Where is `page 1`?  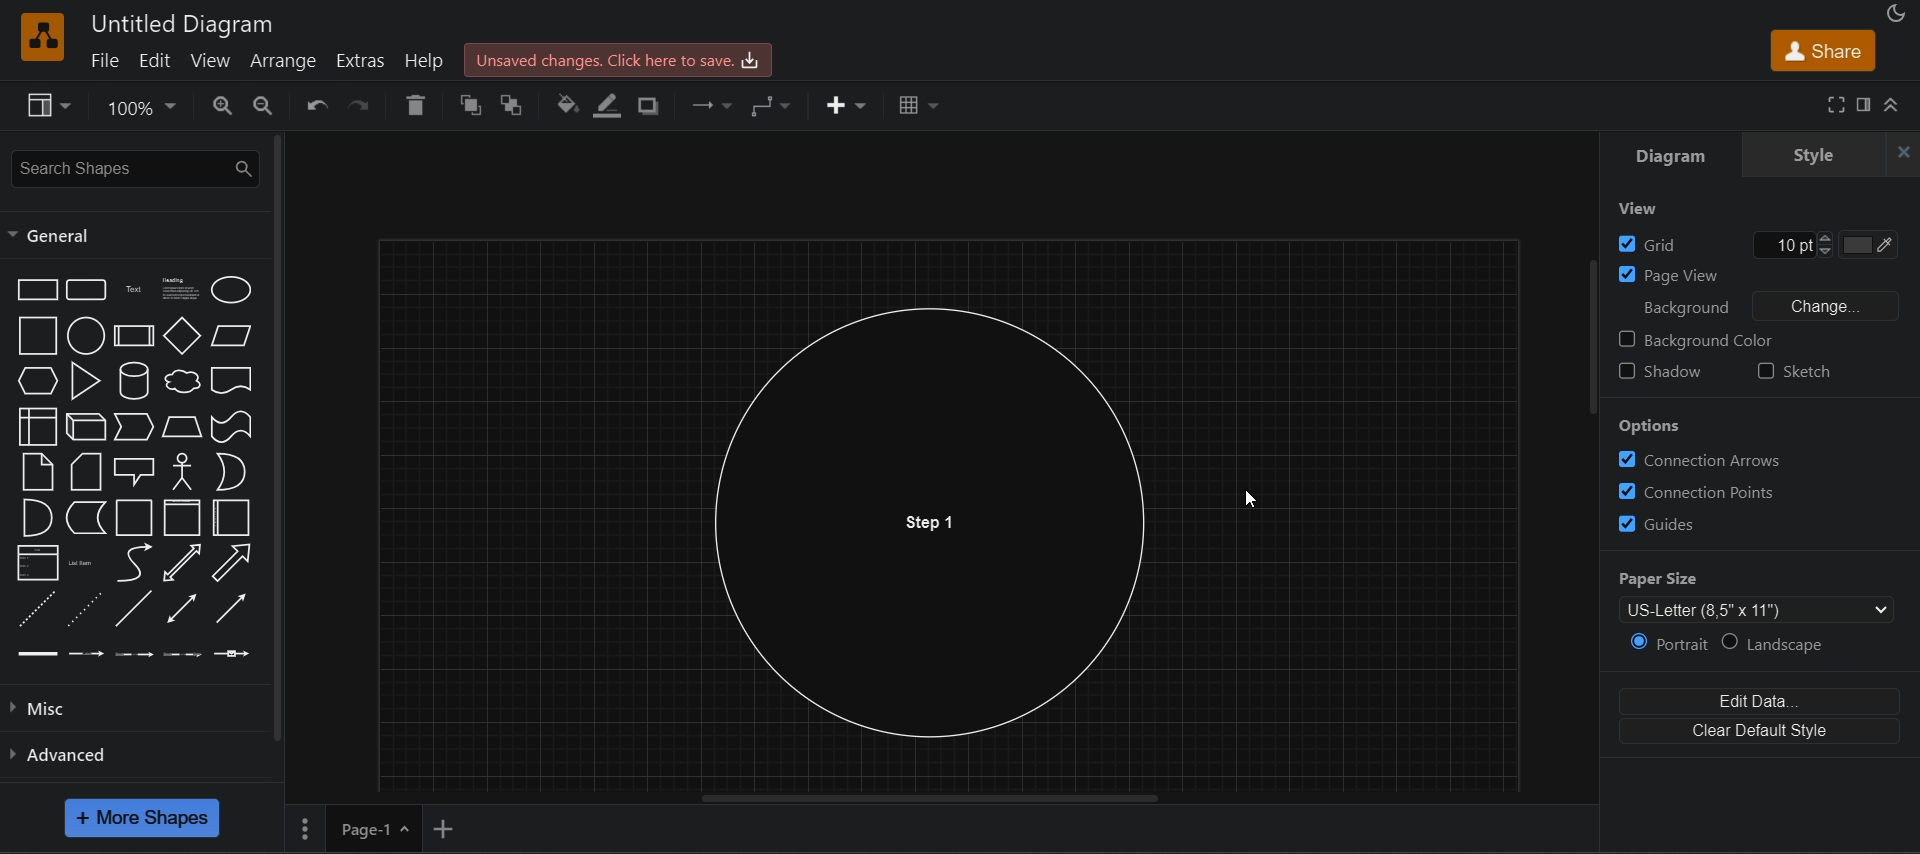
page 1 is located at coordinates (381, 829).